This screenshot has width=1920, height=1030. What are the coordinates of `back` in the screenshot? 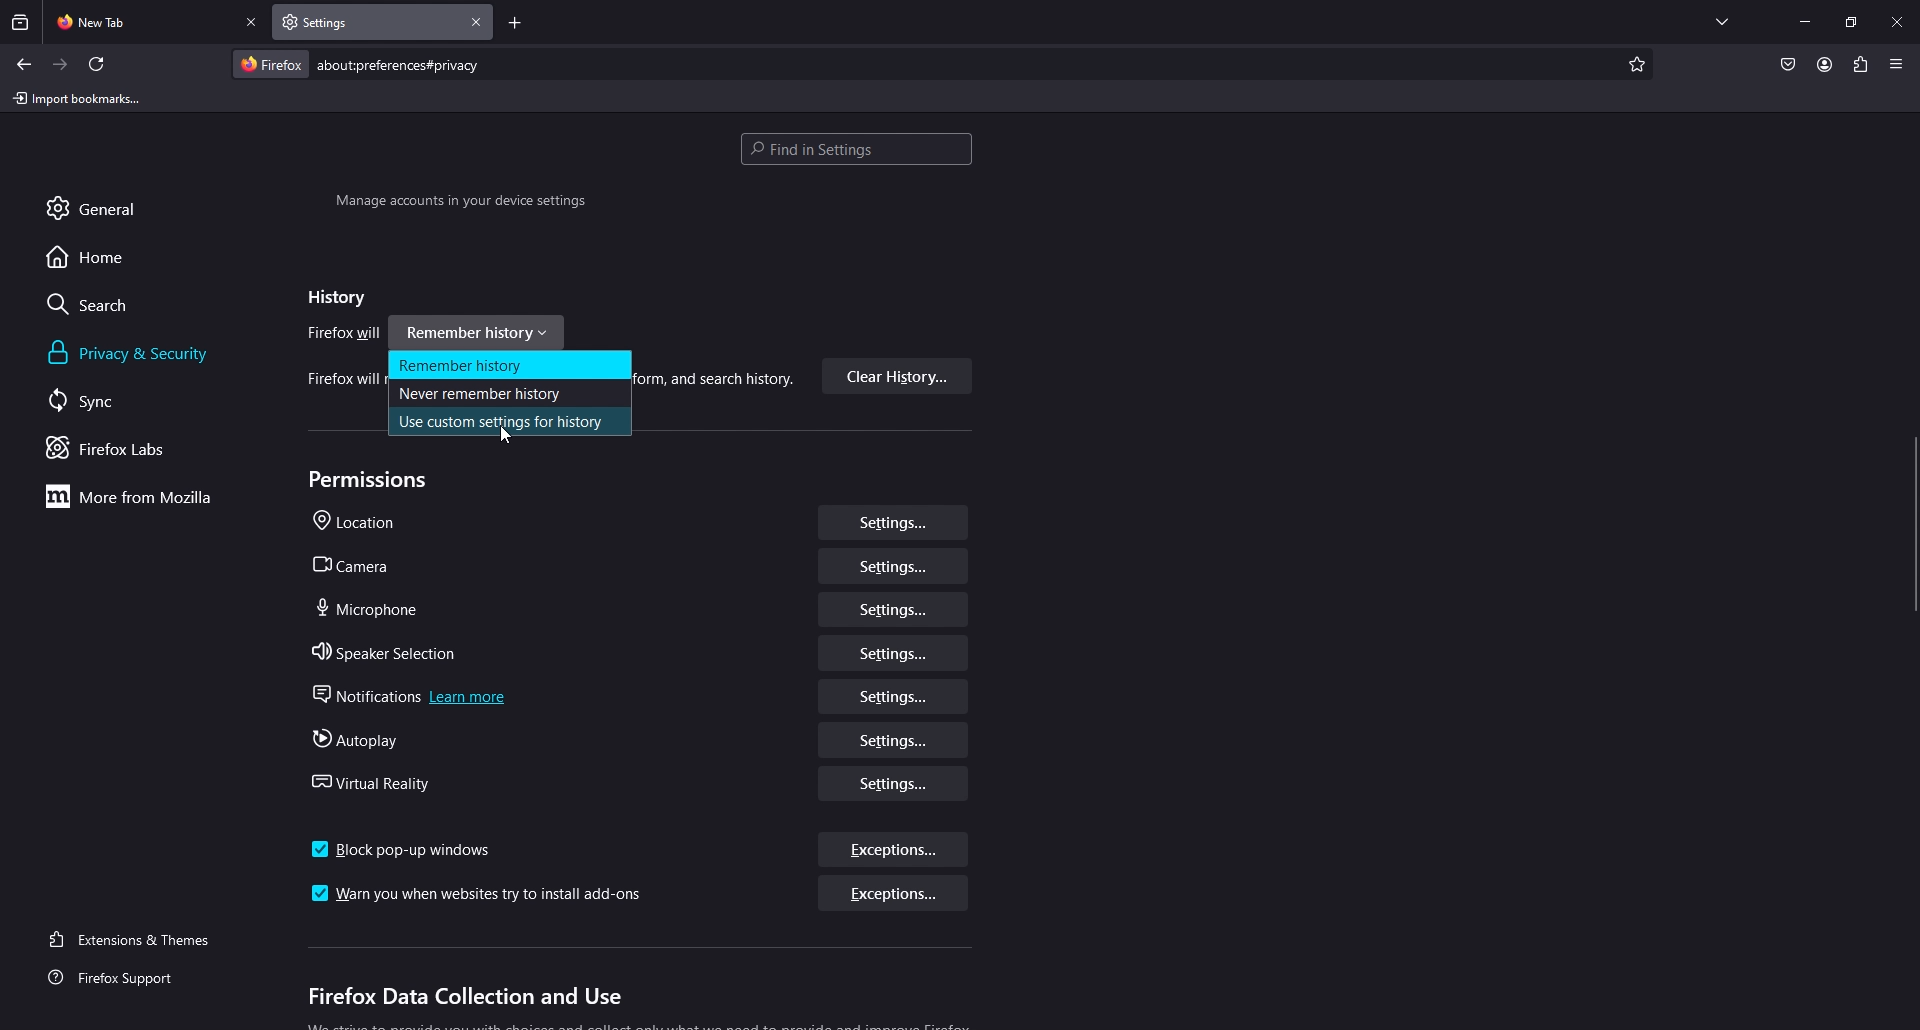 It's located at (23, 64).